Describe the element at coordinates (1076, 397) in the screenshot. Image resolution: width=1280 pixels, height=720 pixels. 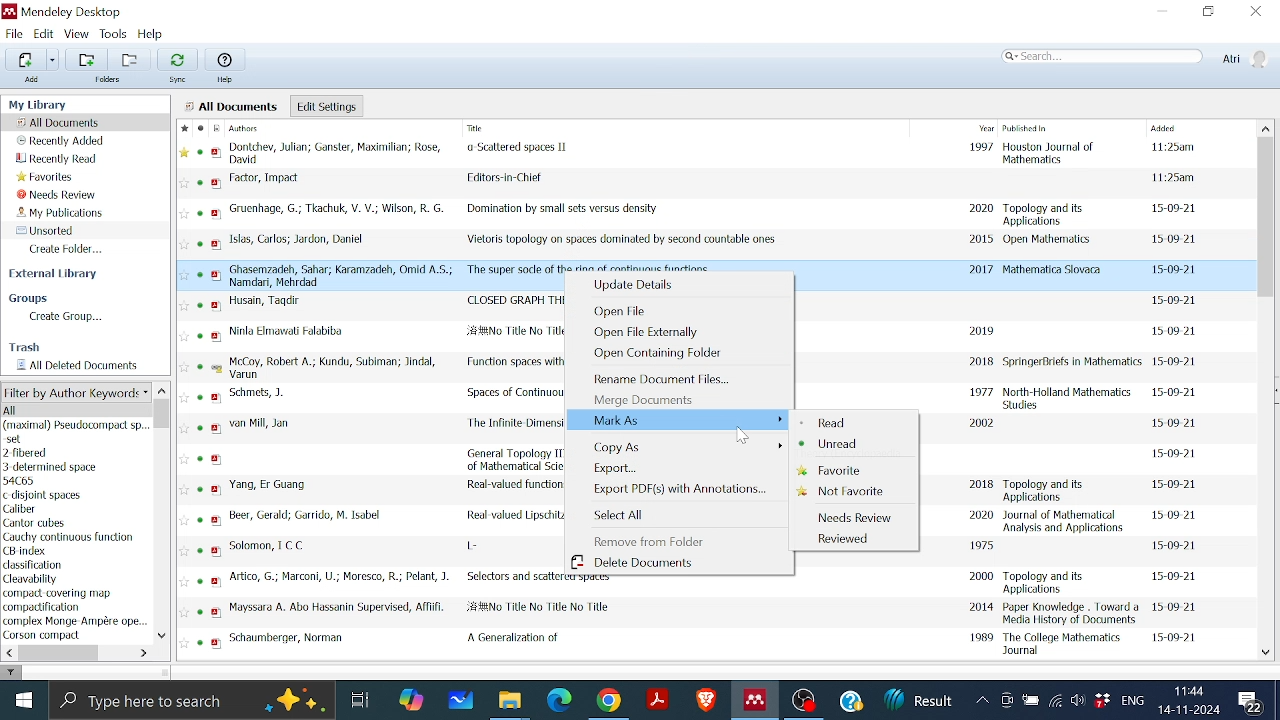
I see `document` at that location.